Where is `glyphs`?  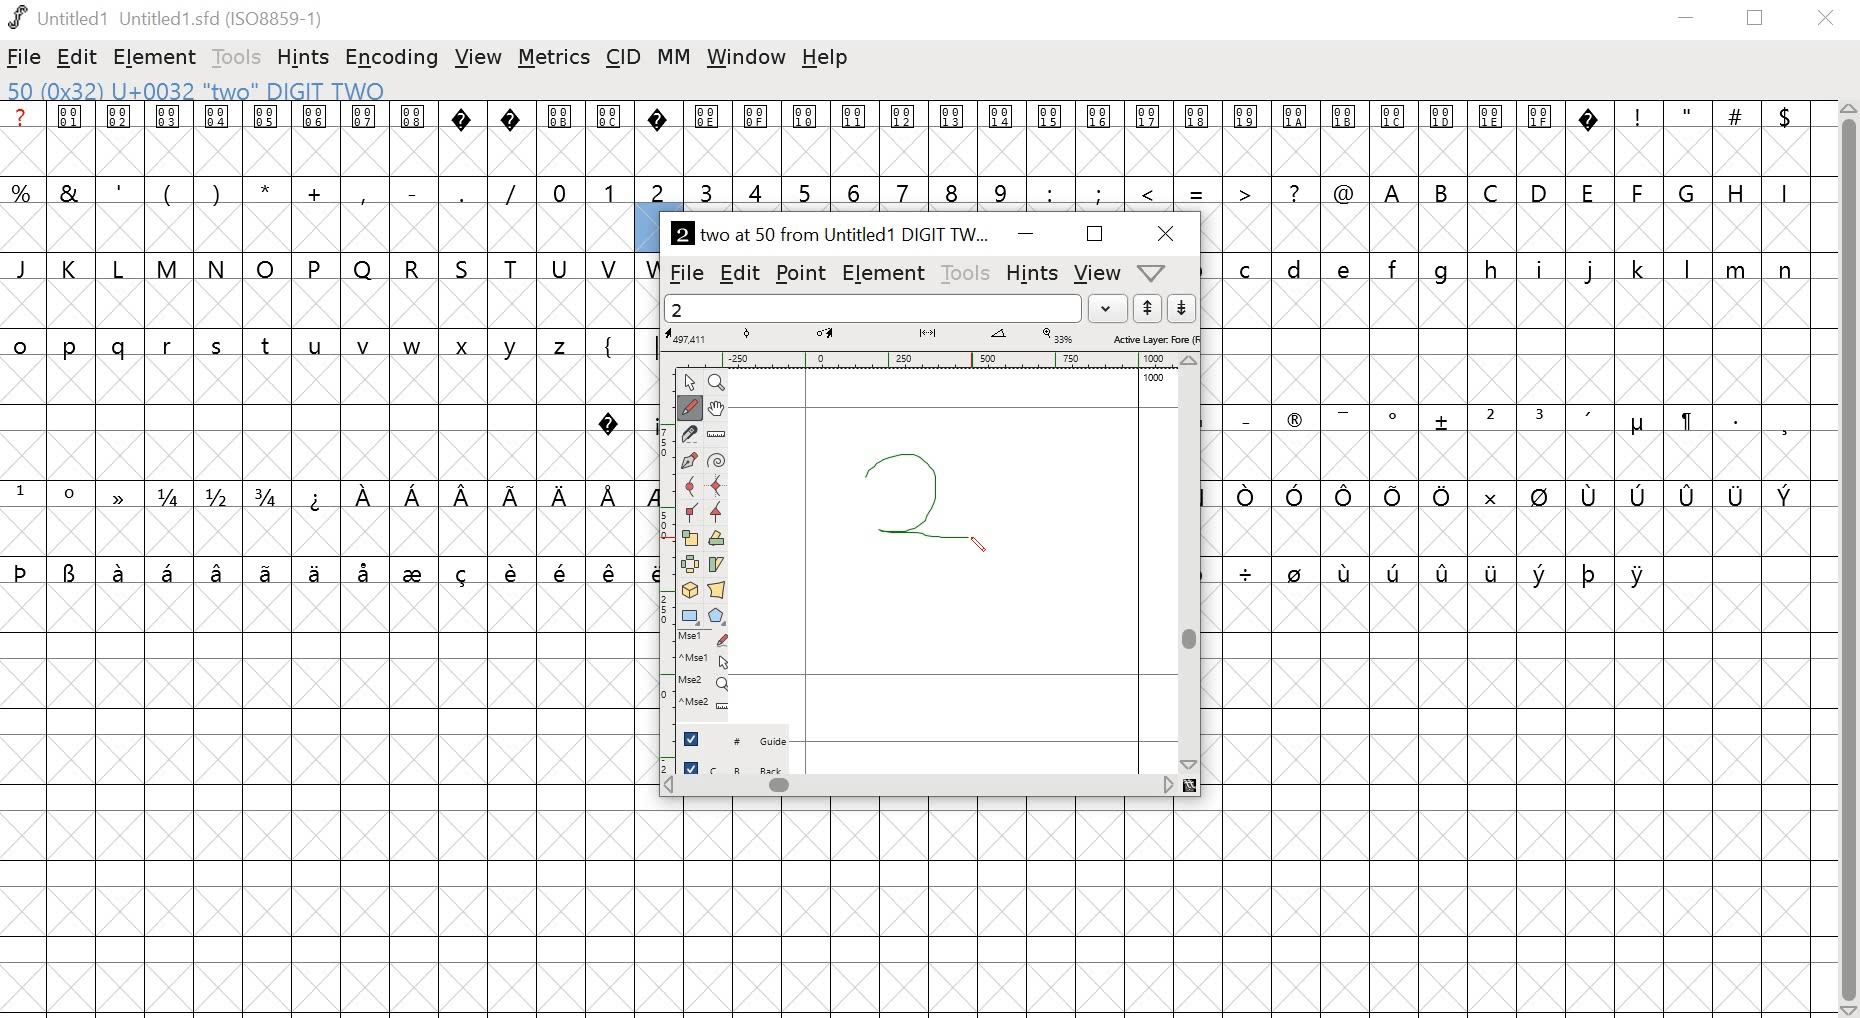
glyphs is located at coordinates (1522, 426).